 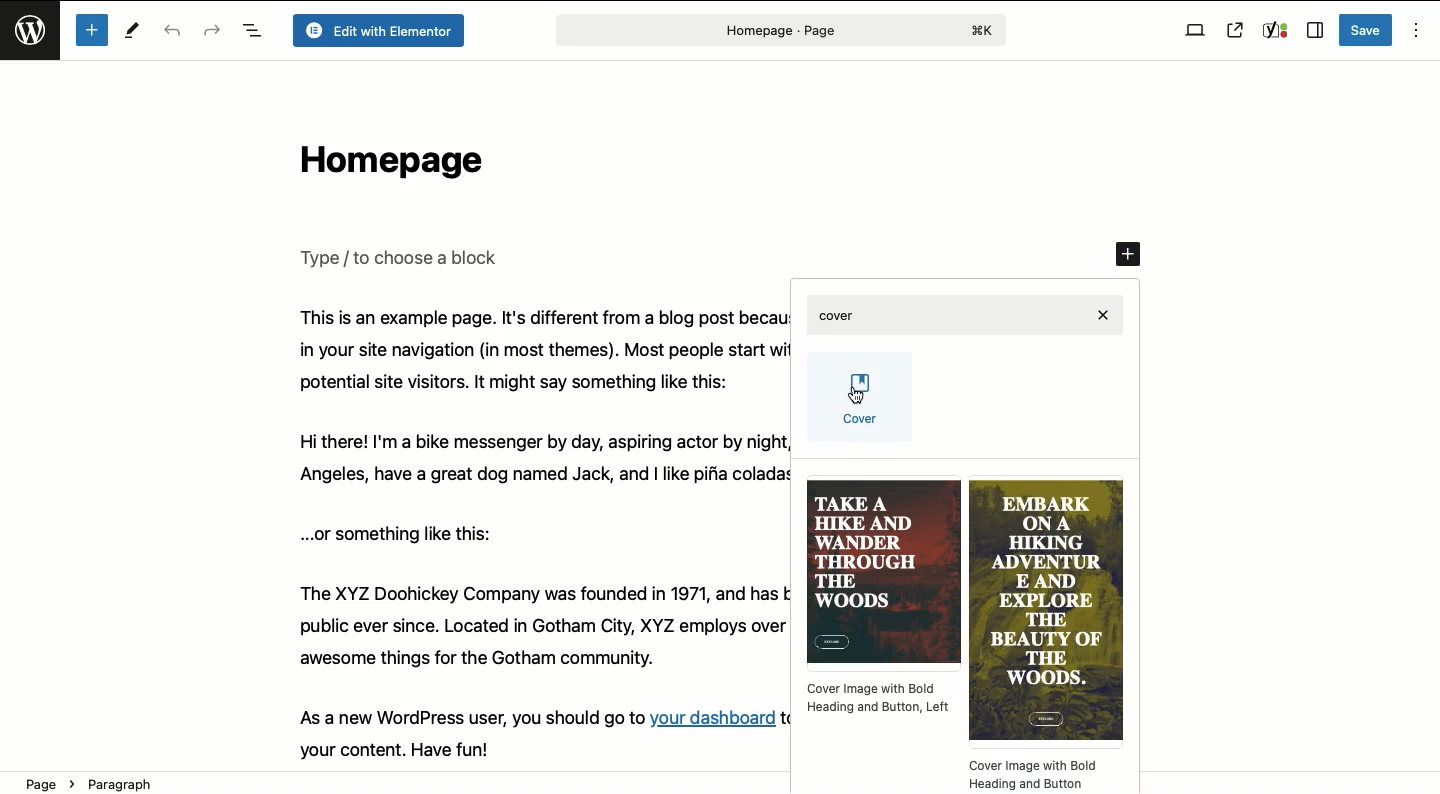 What do you see at coordinates (175, 32) in the screenshot?
I see `Undo` at bounding box center [175, 32].